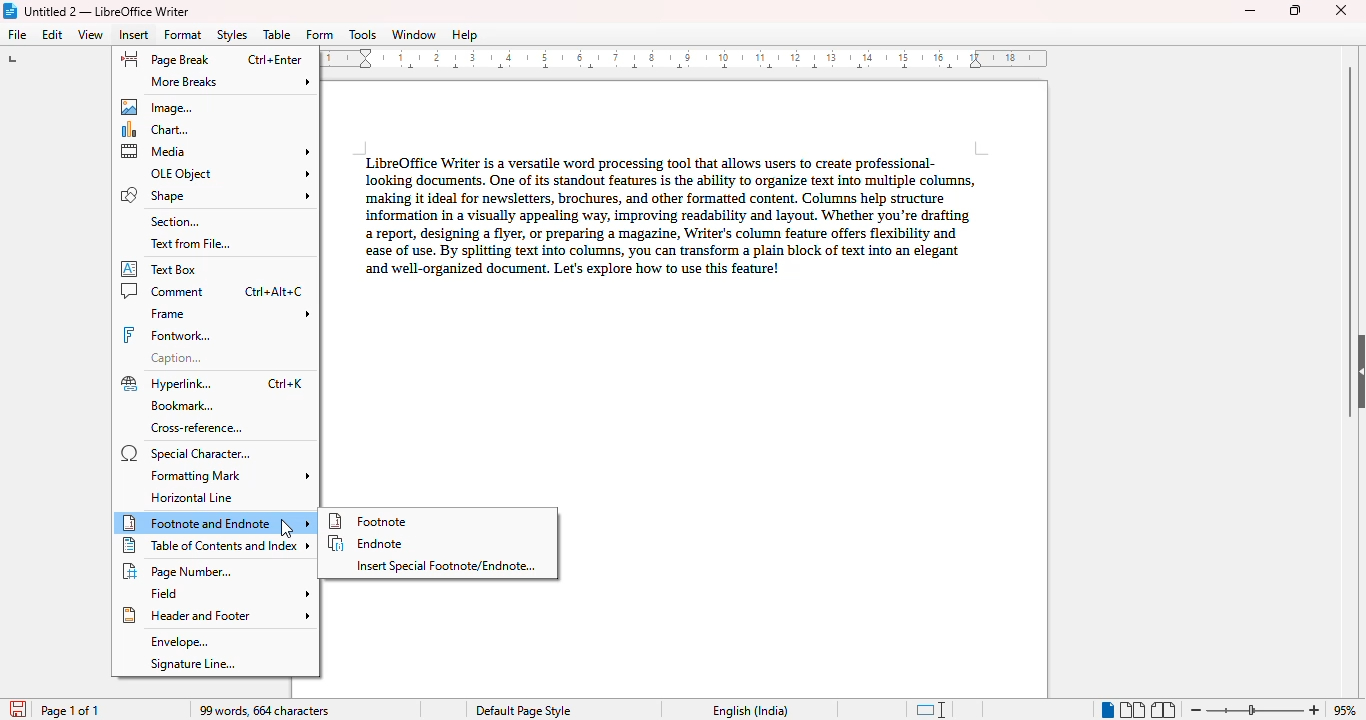 Image resolution: width=1366 pixels, height=720 pixels. I want to click on page 1 of 1, so click(71, 711).